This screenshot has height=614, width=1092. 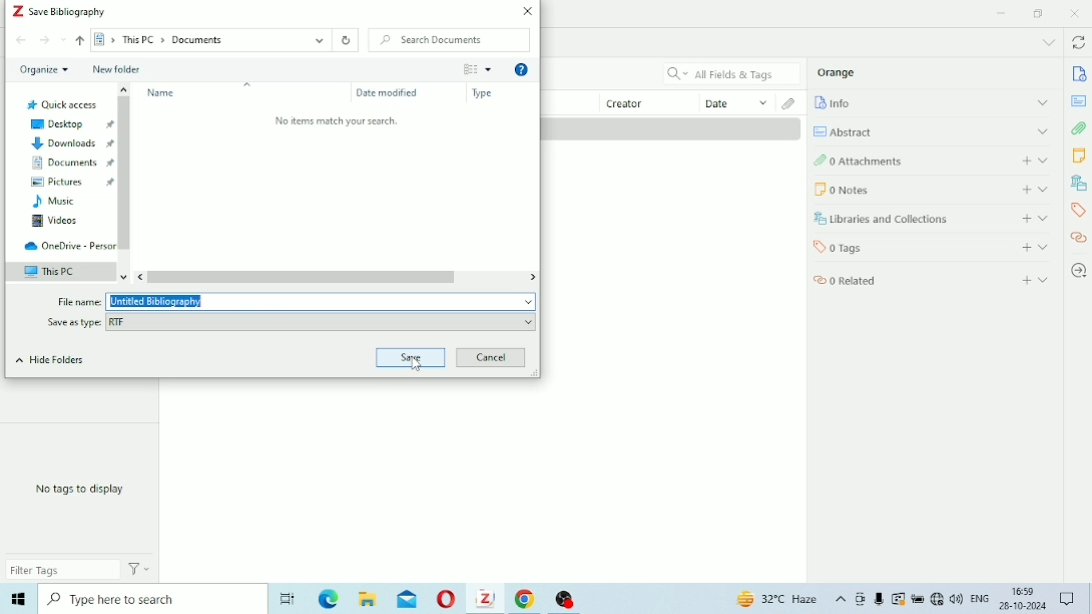 I want to click on Orange, so click(x=837, y=72).